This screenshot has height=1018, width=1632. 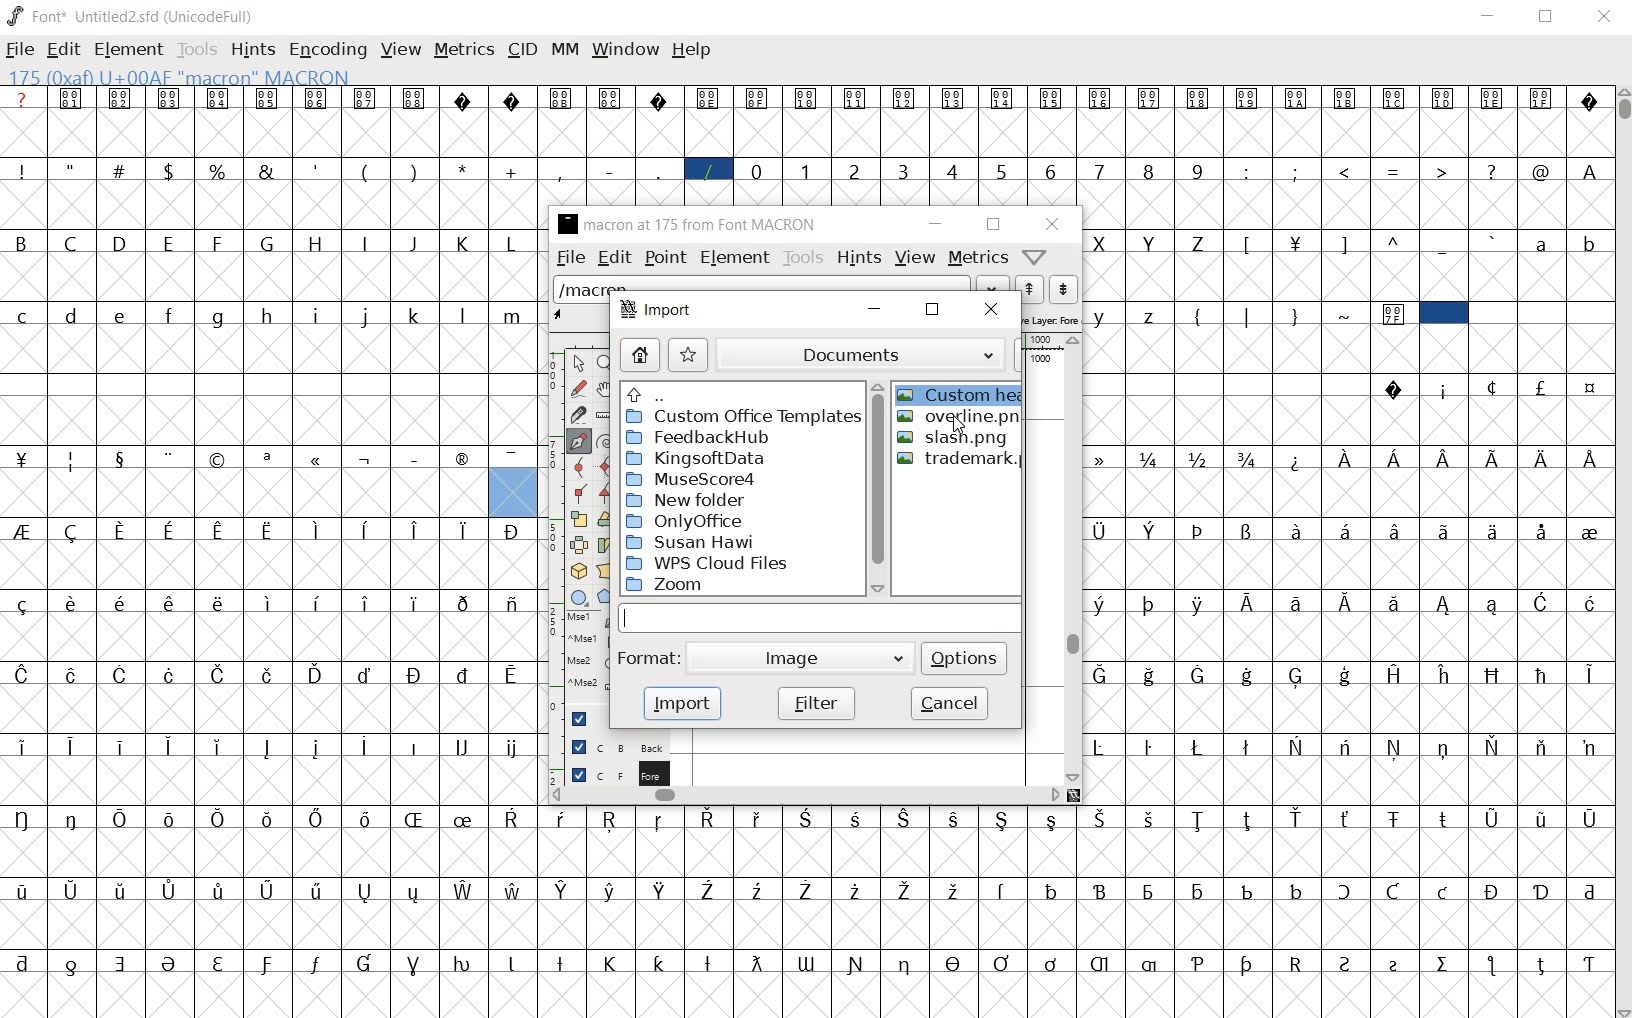 I want to click on Symbol, so click(x=318, y=530).